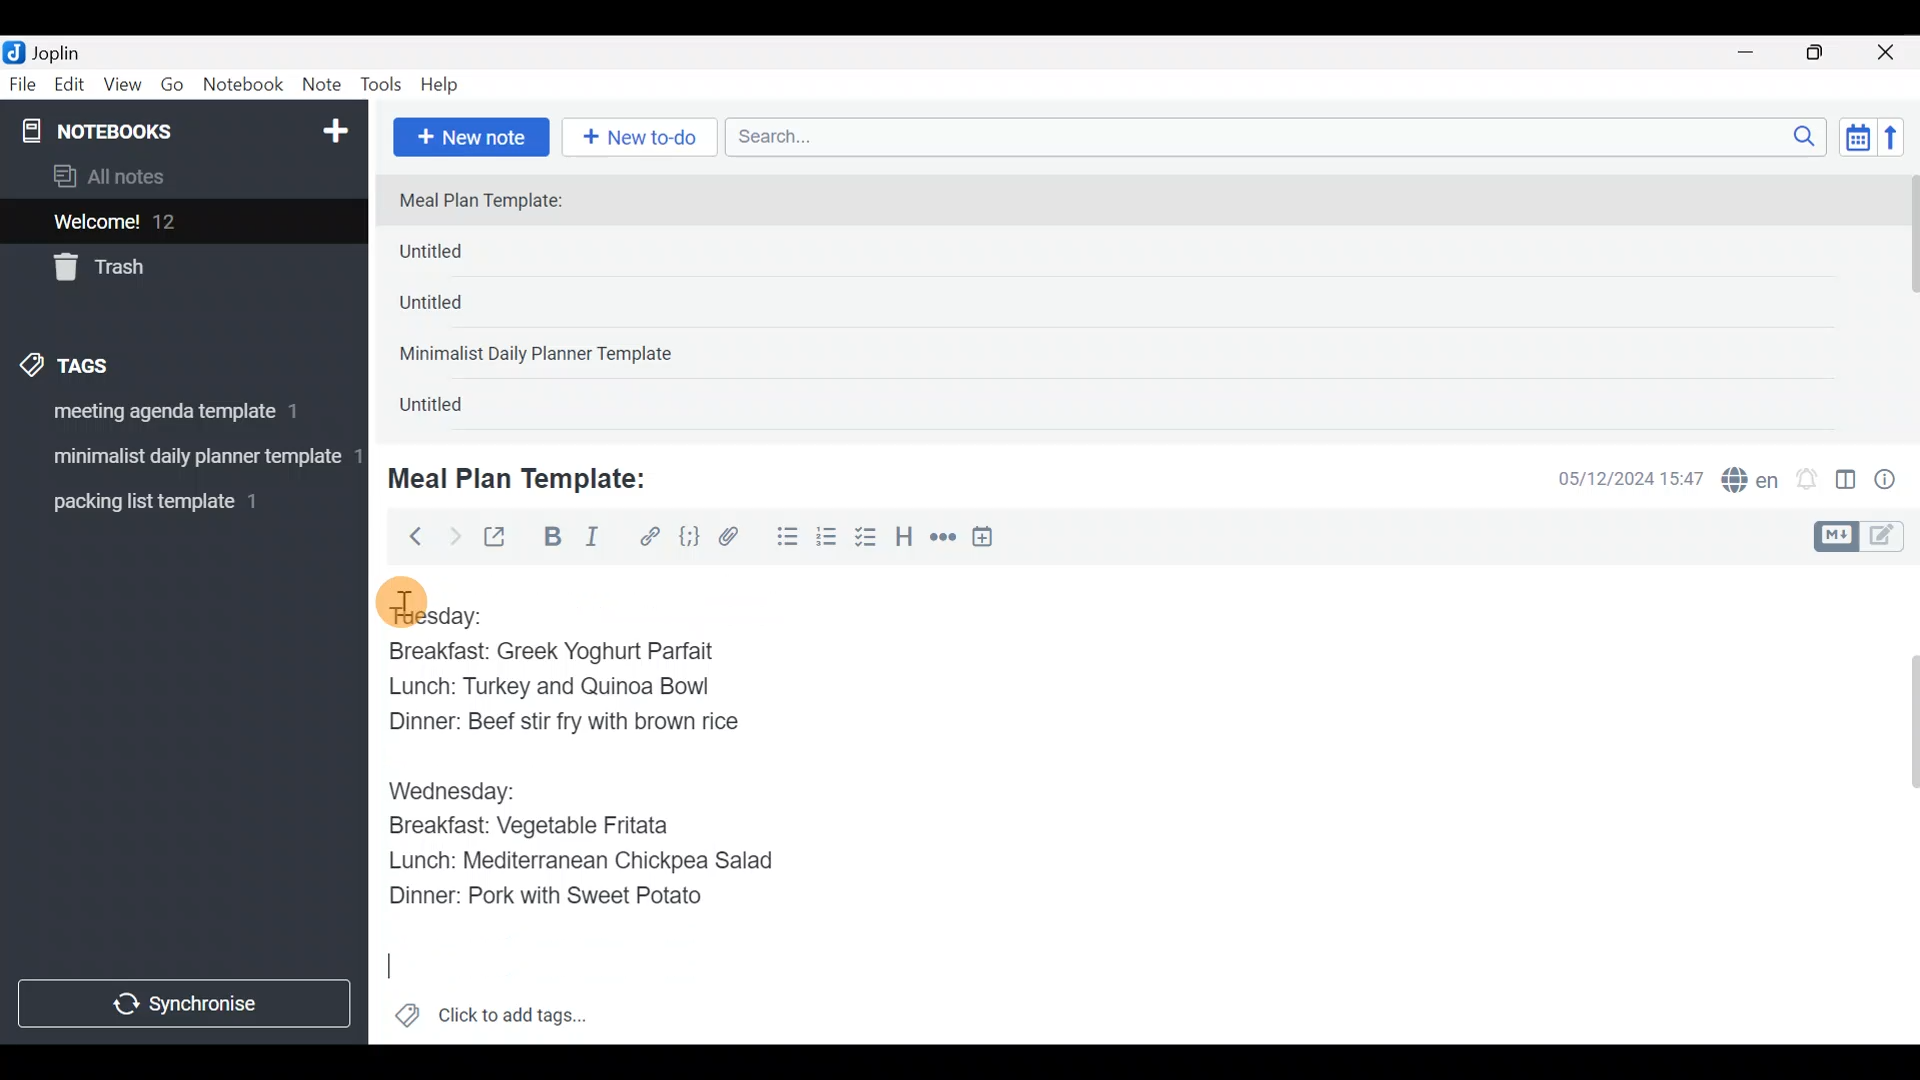 This screenshot has width=1920, height=1080. Describe the element at coordinates (827, 541) in the screenshot. I see `Numbered list` at that location.